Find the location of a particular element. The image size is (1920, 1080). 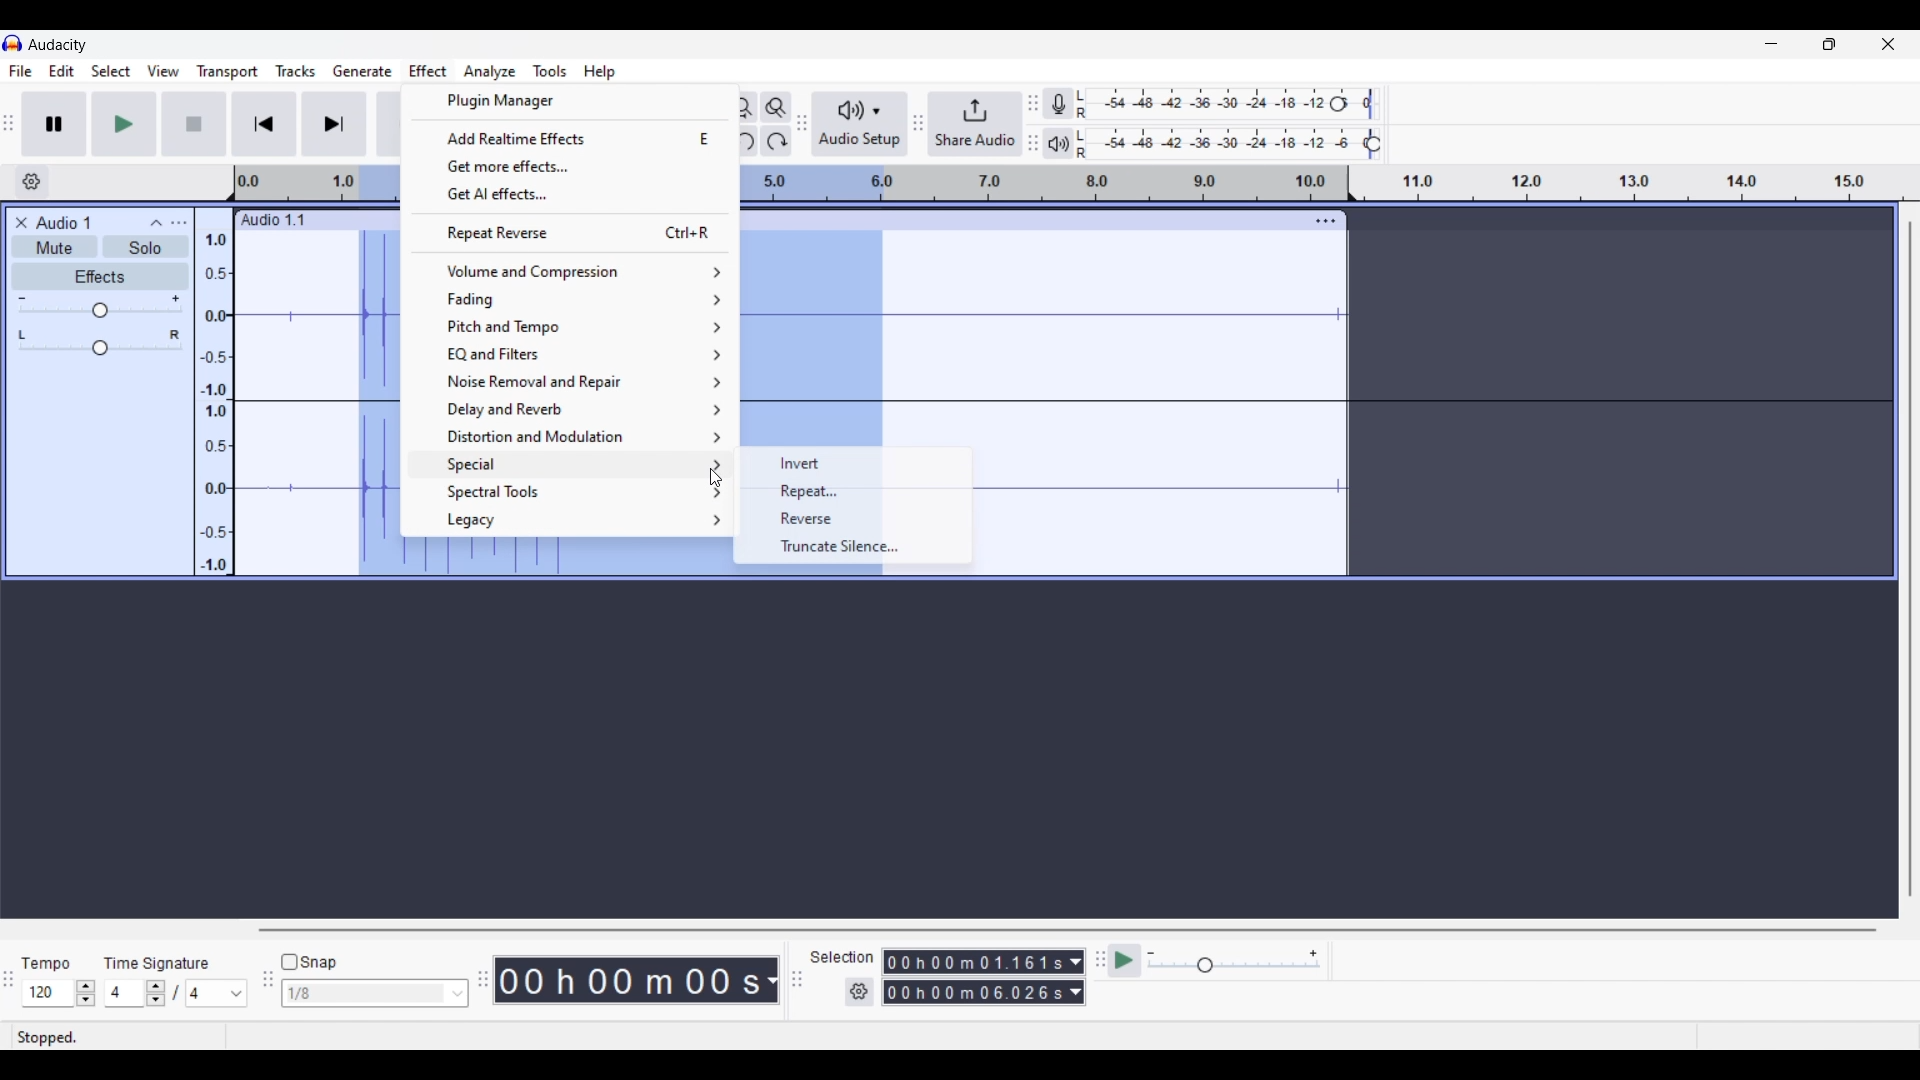

time signature is located at coordinates (155, 966).